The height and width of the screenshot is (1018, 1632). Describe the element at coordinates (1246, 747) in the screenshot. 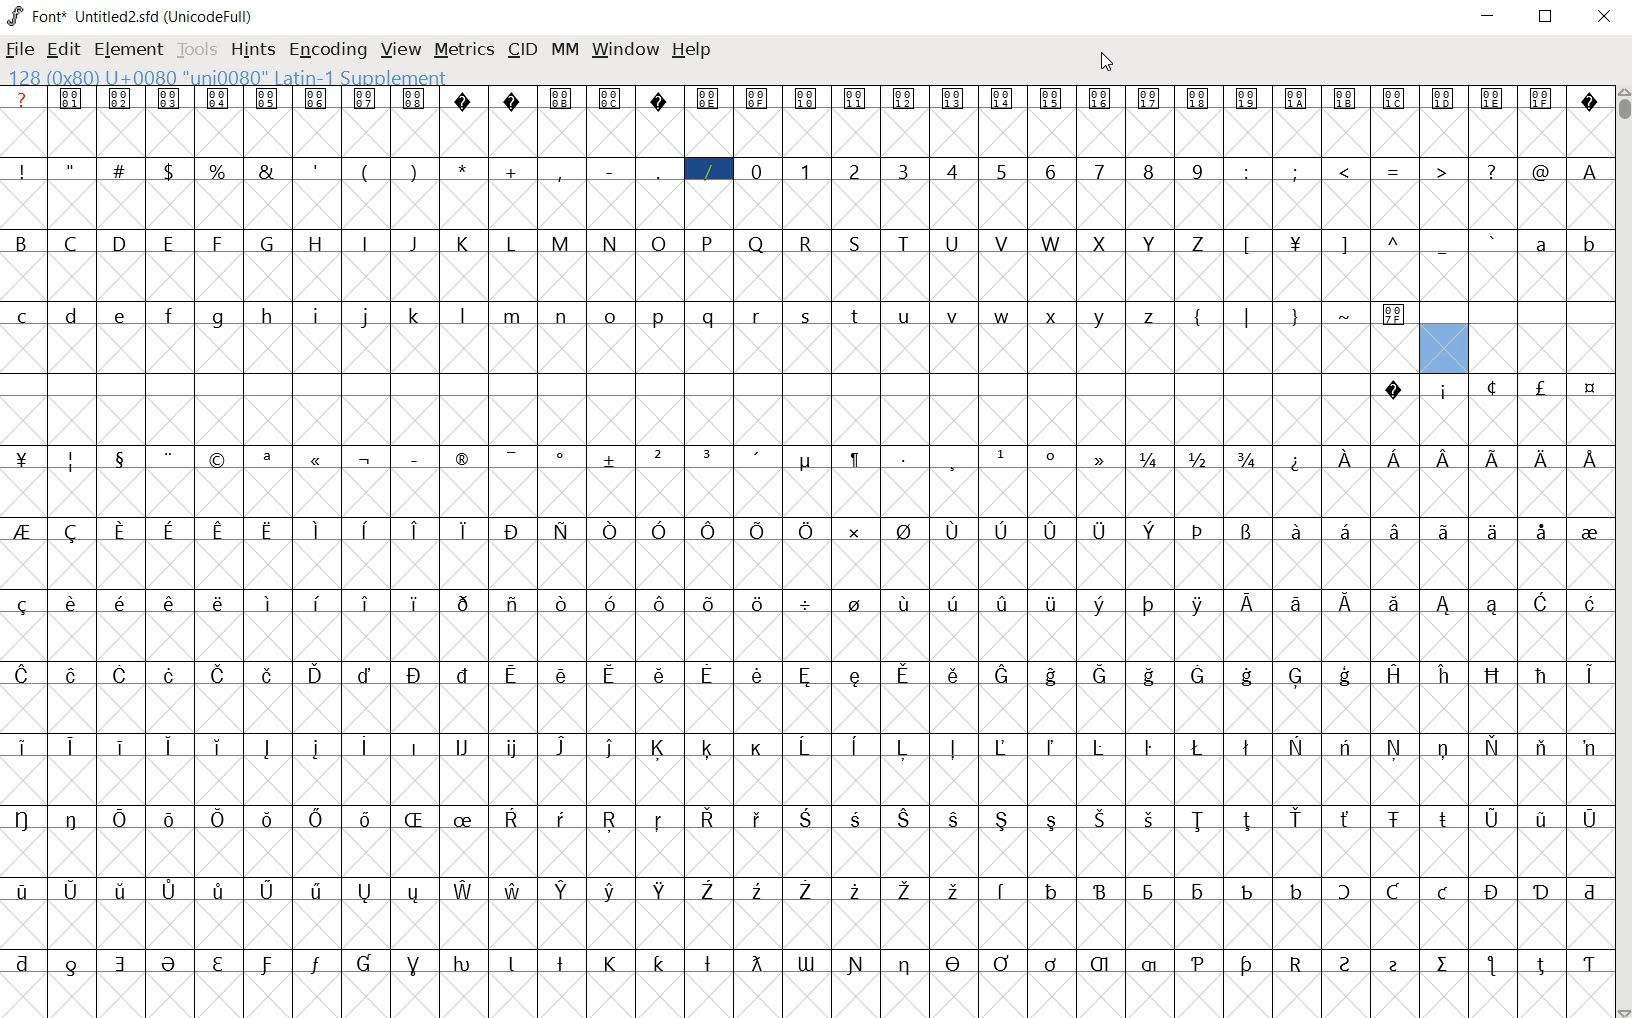

I see `glyph` at that location.